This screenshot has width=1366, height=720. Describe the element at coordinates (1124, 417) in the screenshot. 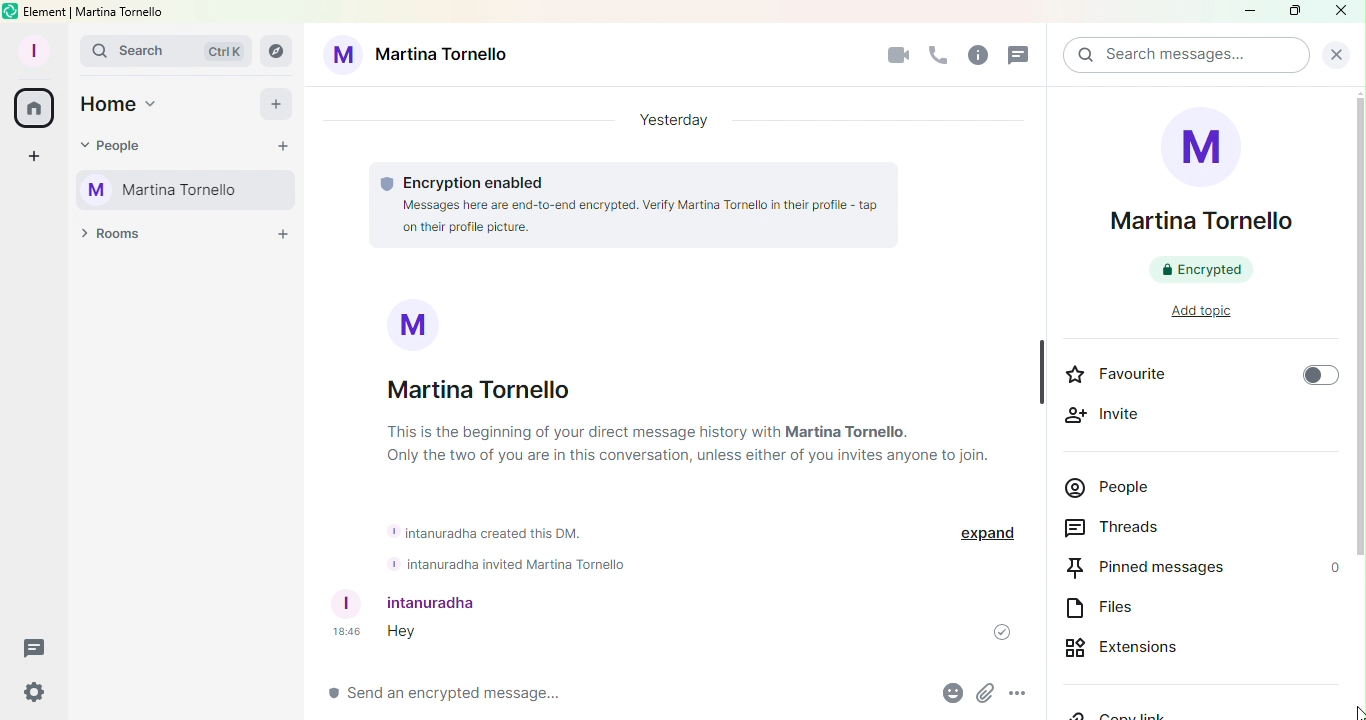

I see `Invite` at that location.